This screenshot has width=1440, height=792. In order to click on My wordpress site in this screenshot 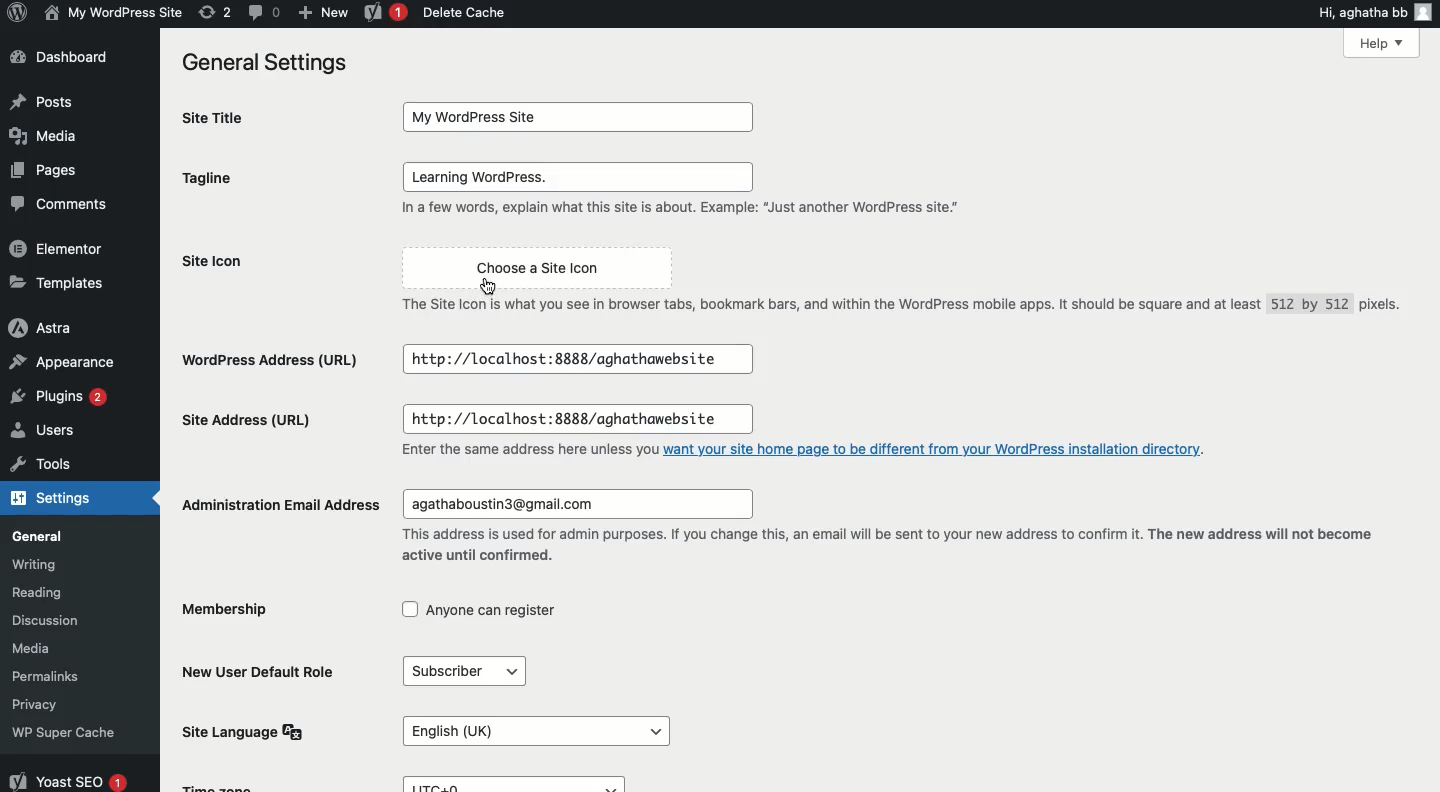, I will do `click(111, 12)`.